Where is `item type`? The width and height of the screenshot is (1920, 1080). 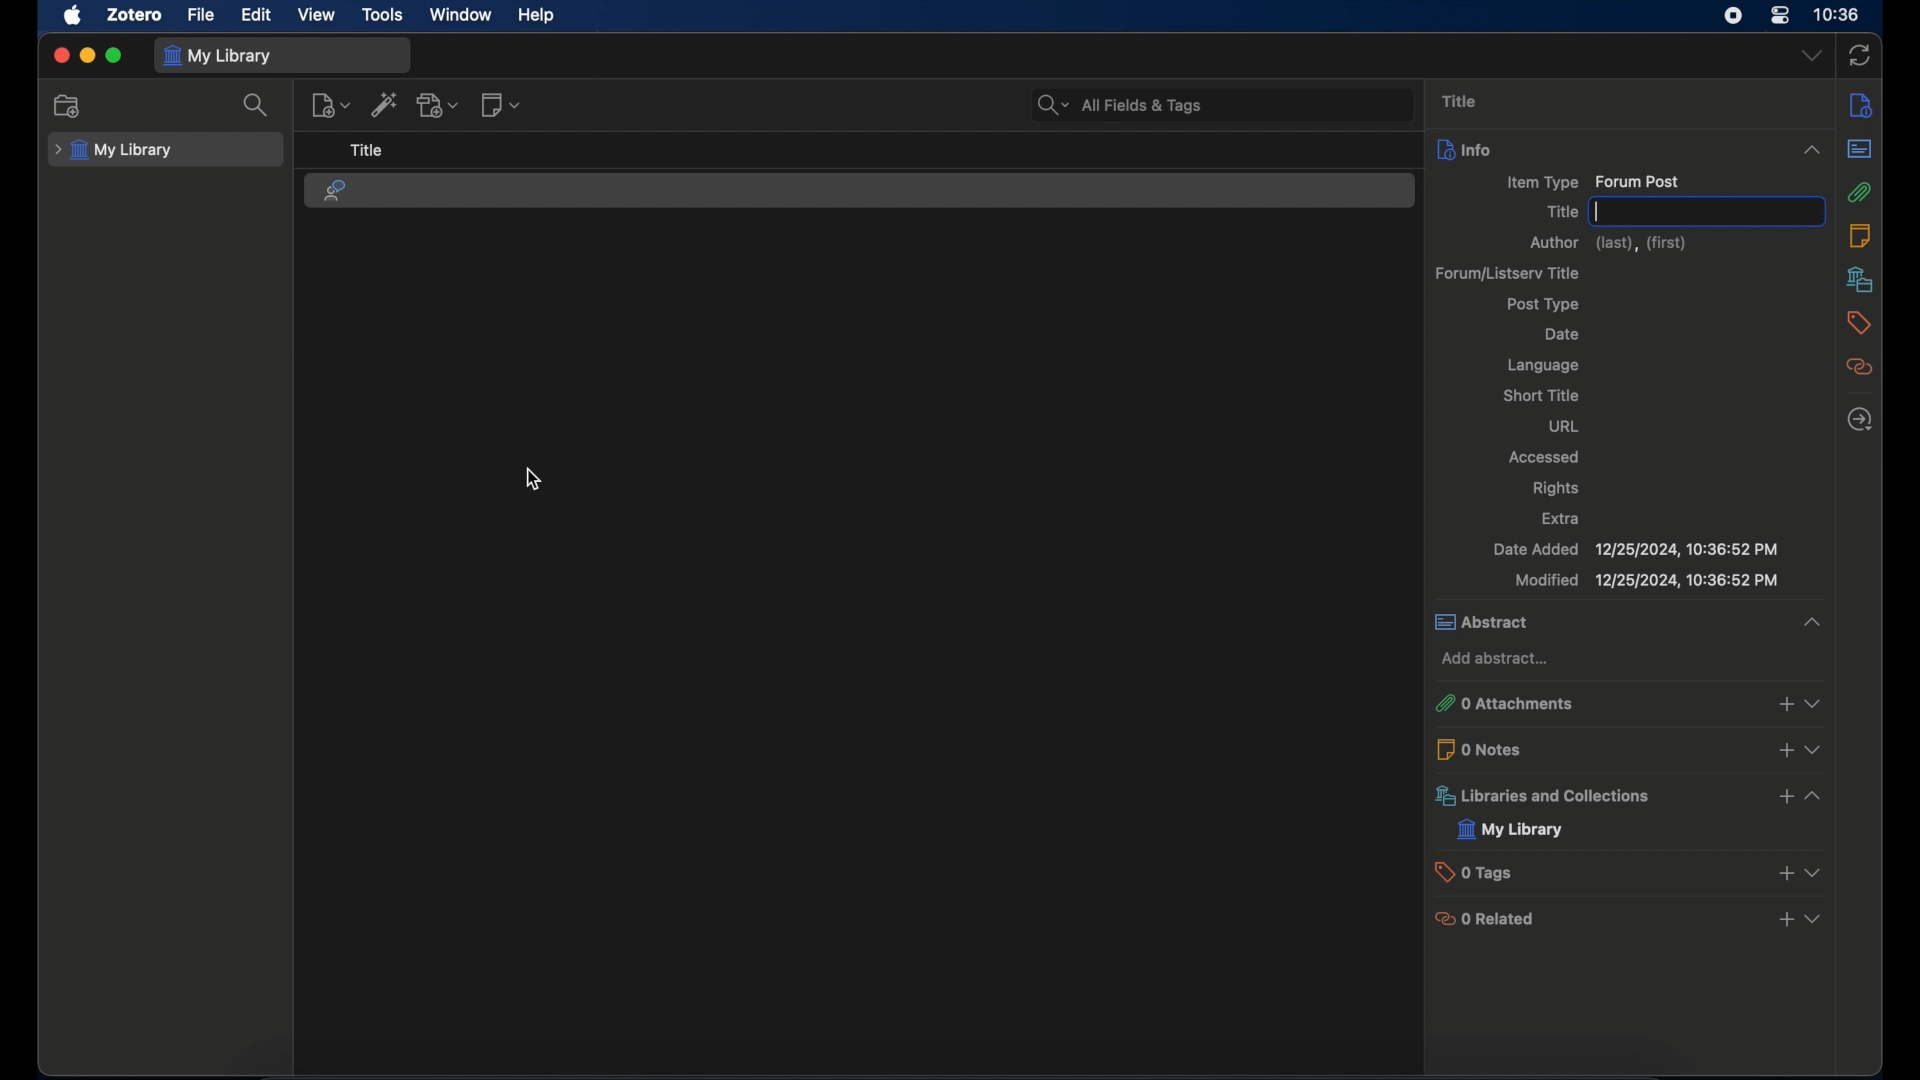 item type is located at coordinates (1596, 183).